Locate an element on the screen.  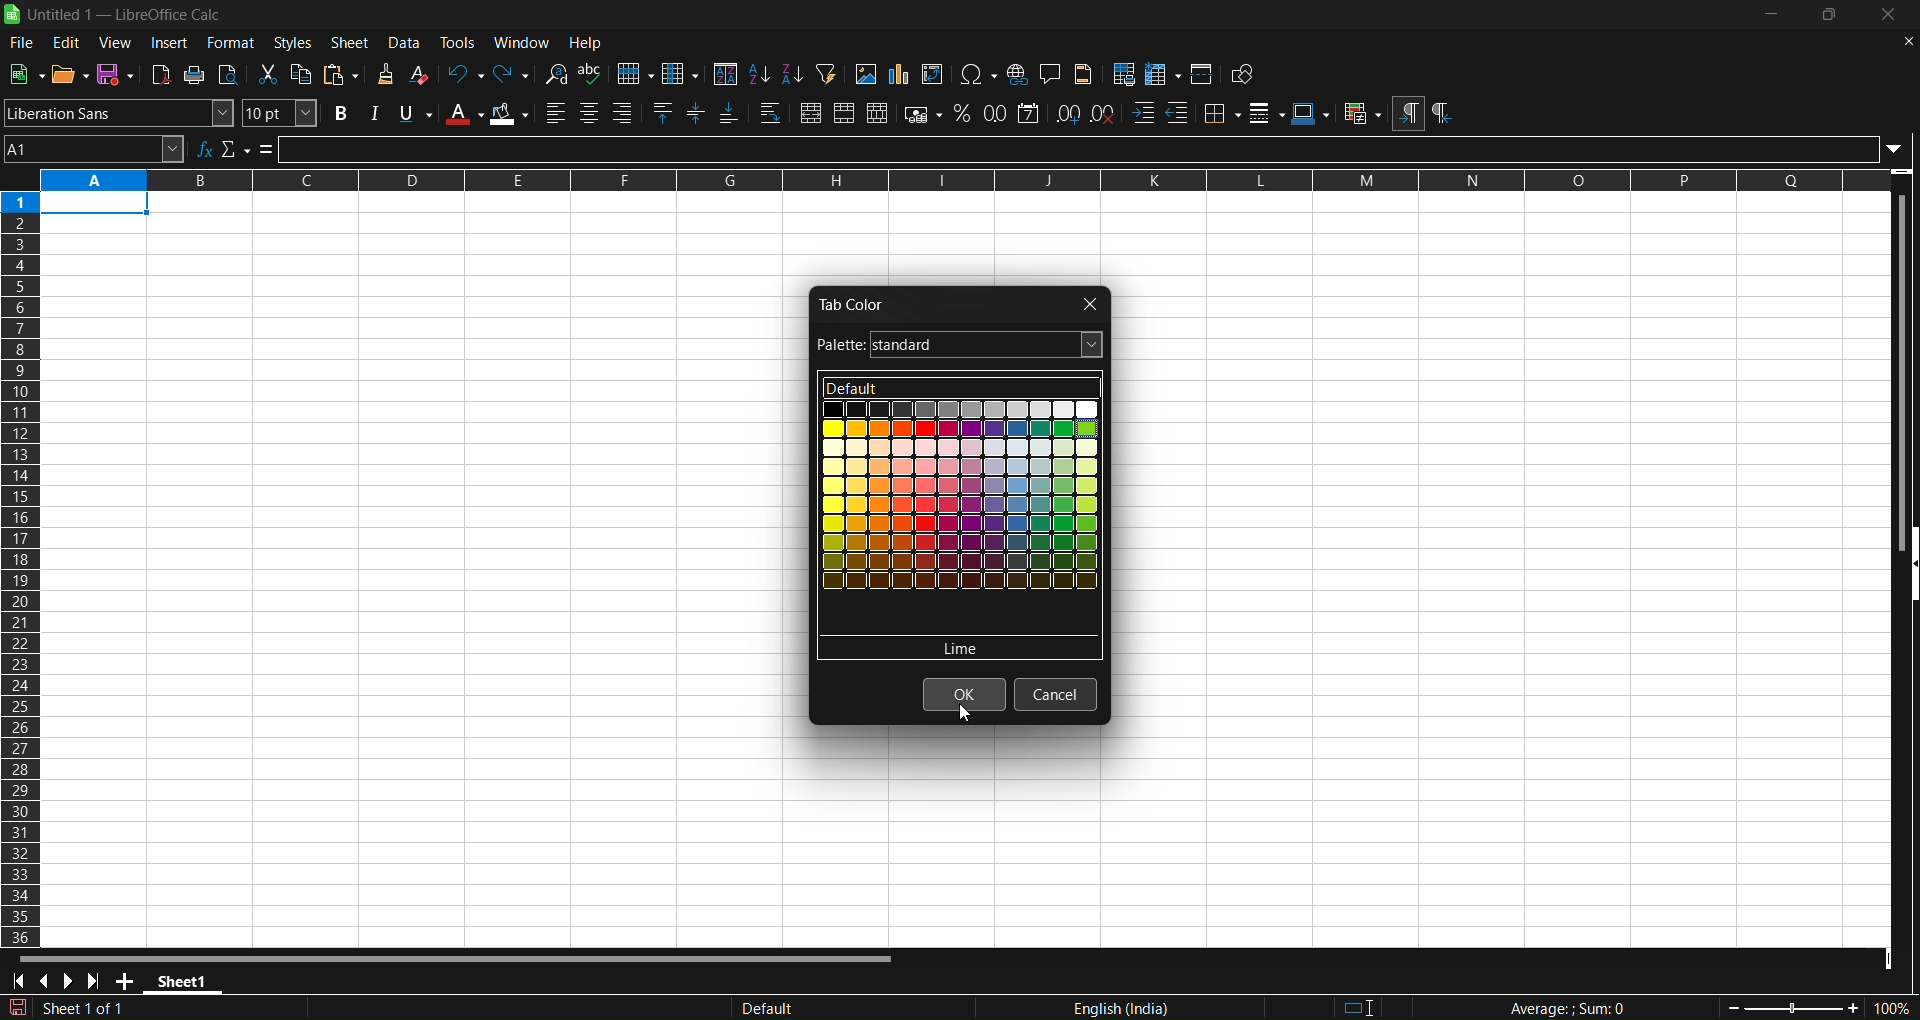
split window is located at coordinates (1204, 74).